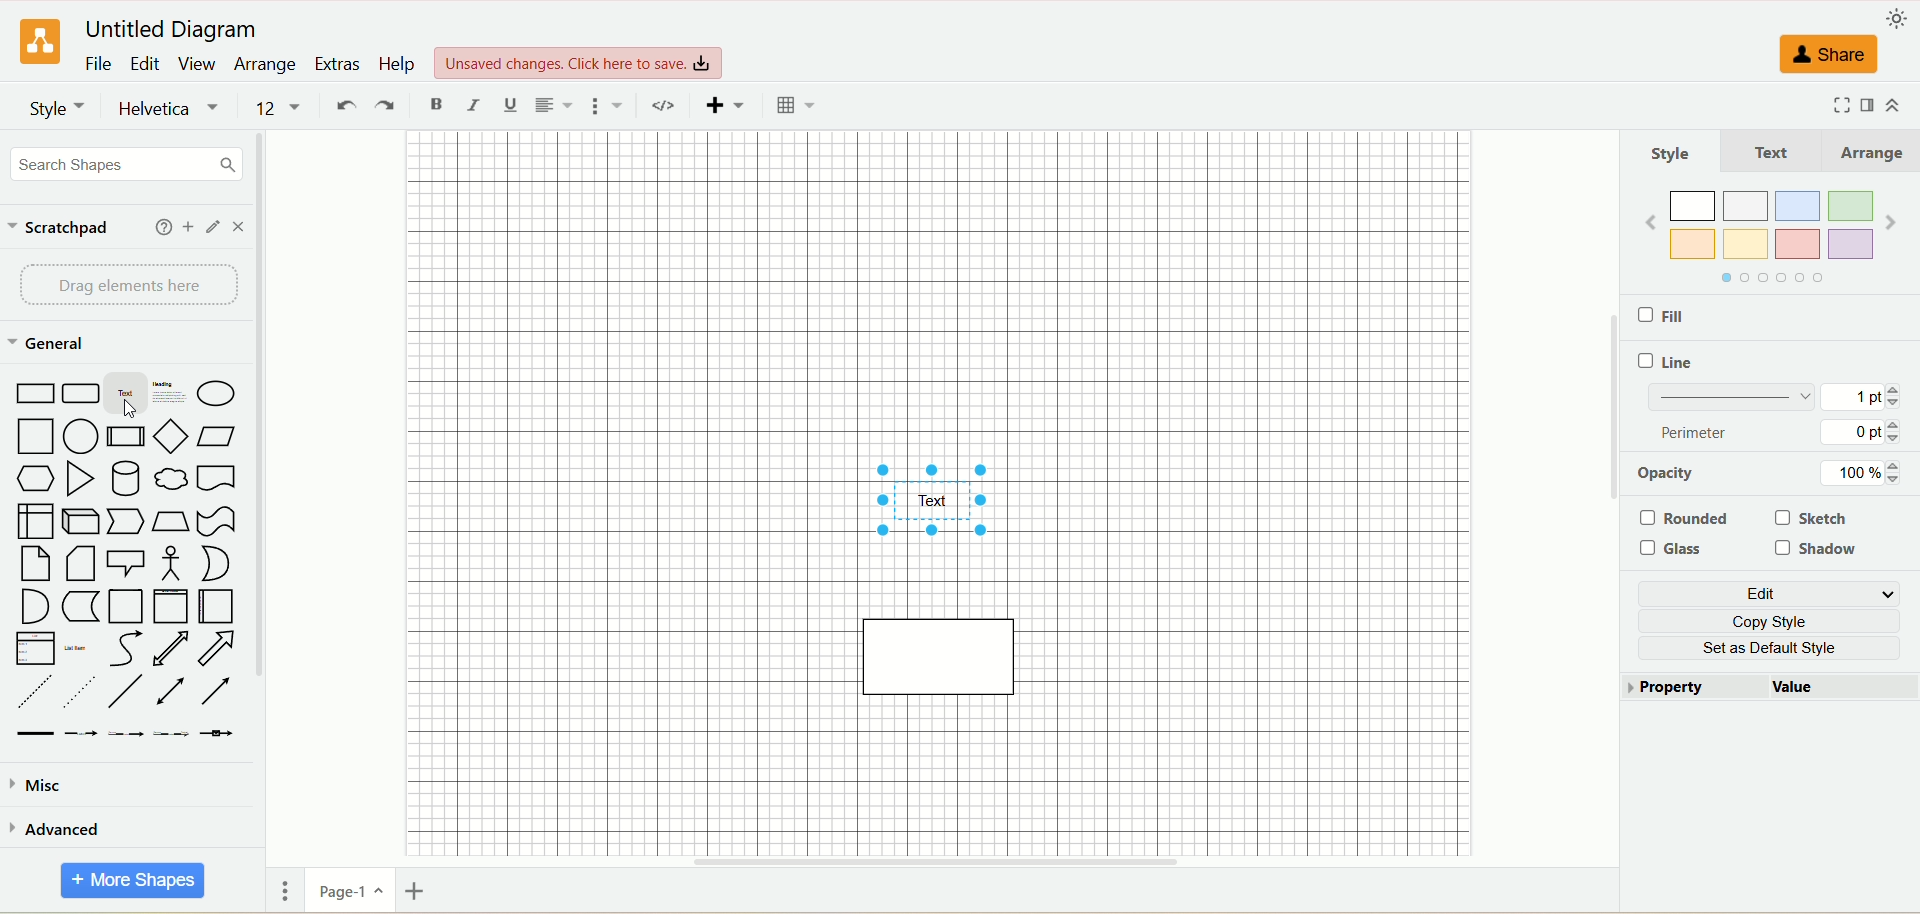  Describe the element at coordinates (81, 732) in the screenshot. I see `connector 2` at that location.